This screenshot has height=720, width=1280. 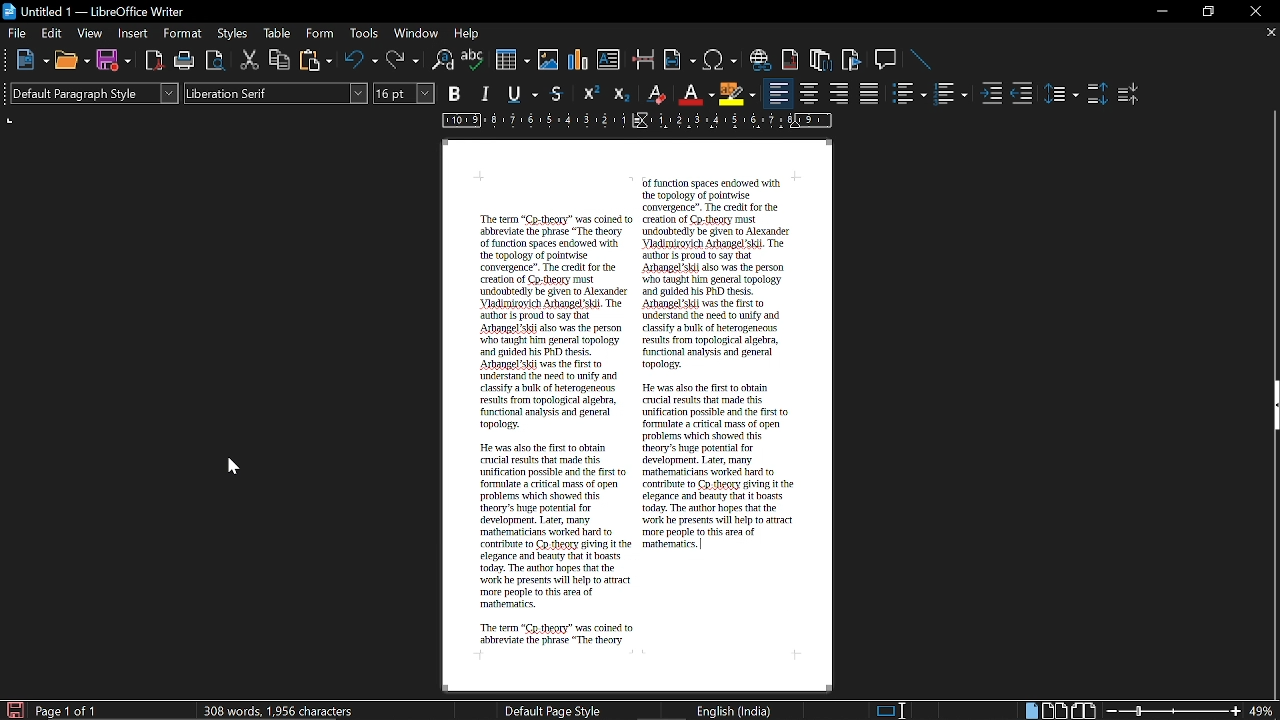 What do you see at coordinates (154, 62) in the screenshot?
I see `Import as pdf` at bounding box center [154, 62].